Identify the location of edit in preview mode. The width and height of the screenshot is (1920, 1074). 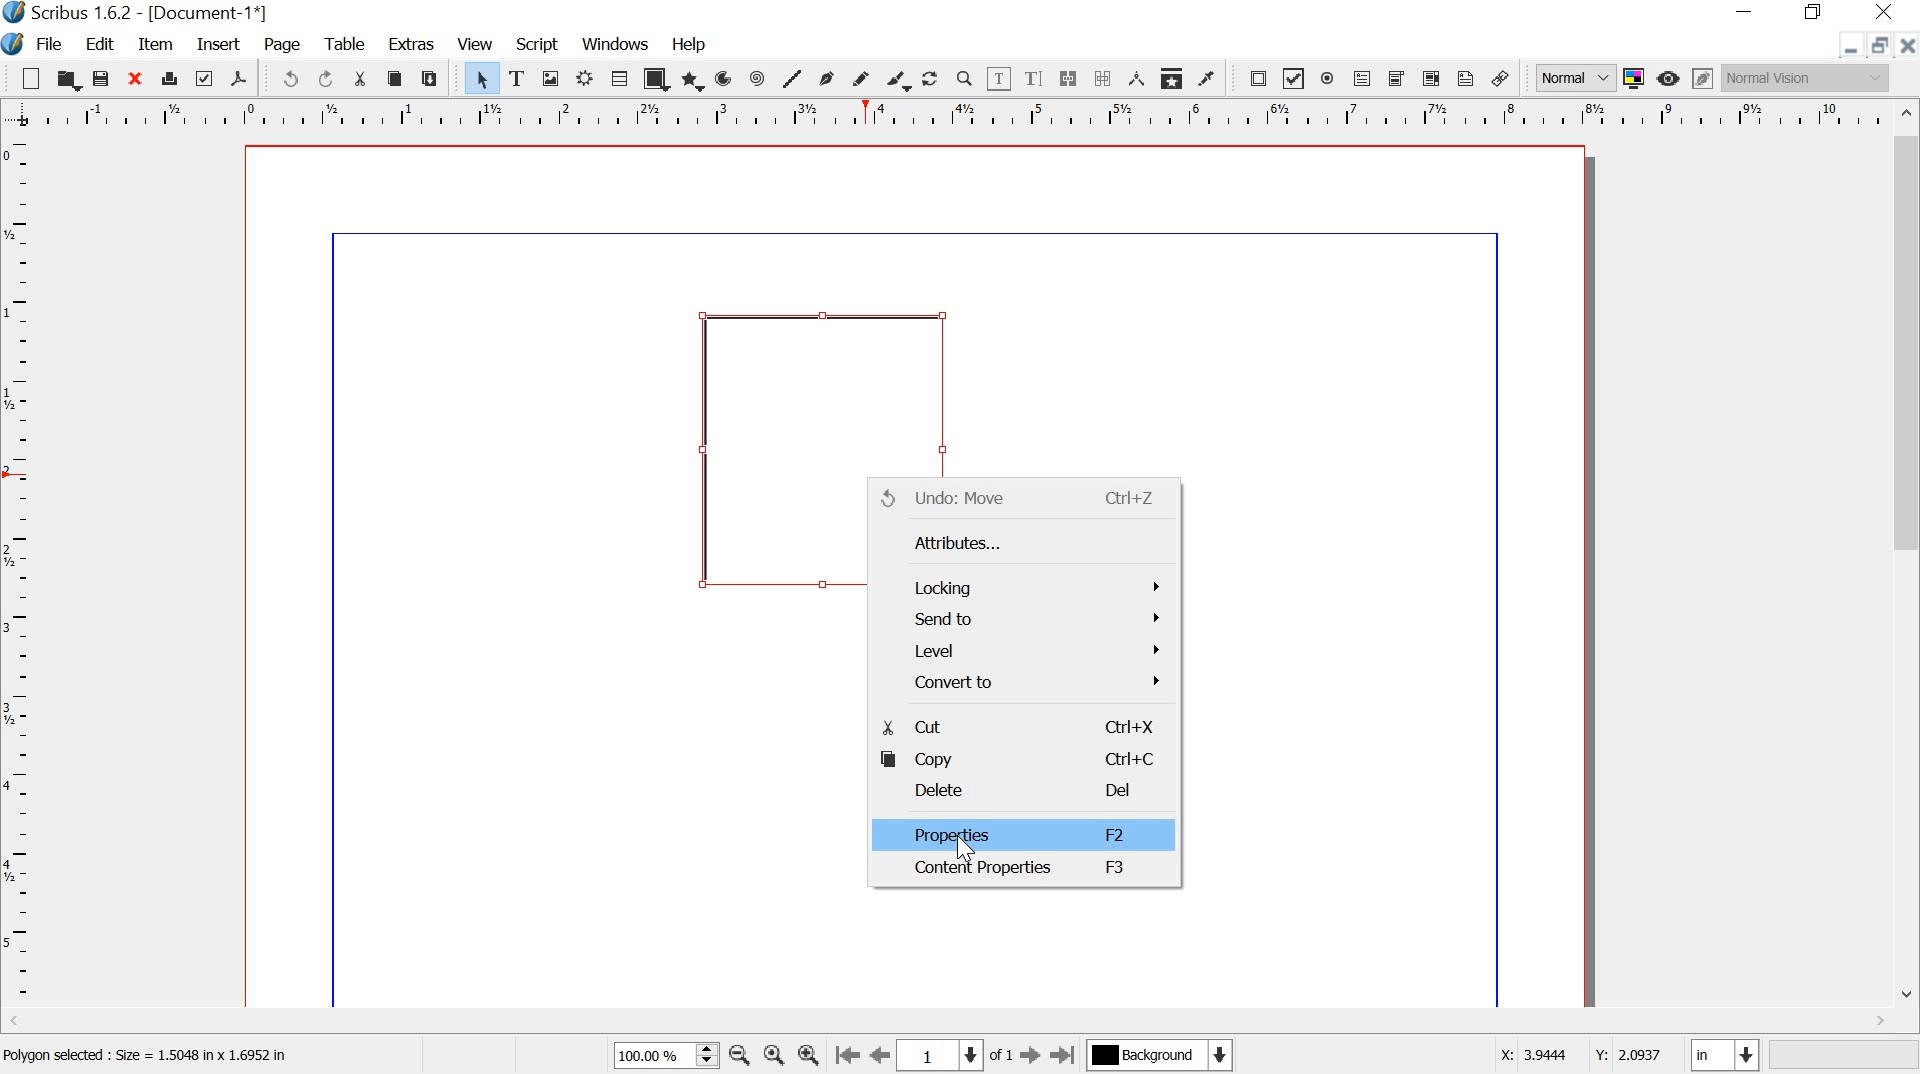
(1704, 78).